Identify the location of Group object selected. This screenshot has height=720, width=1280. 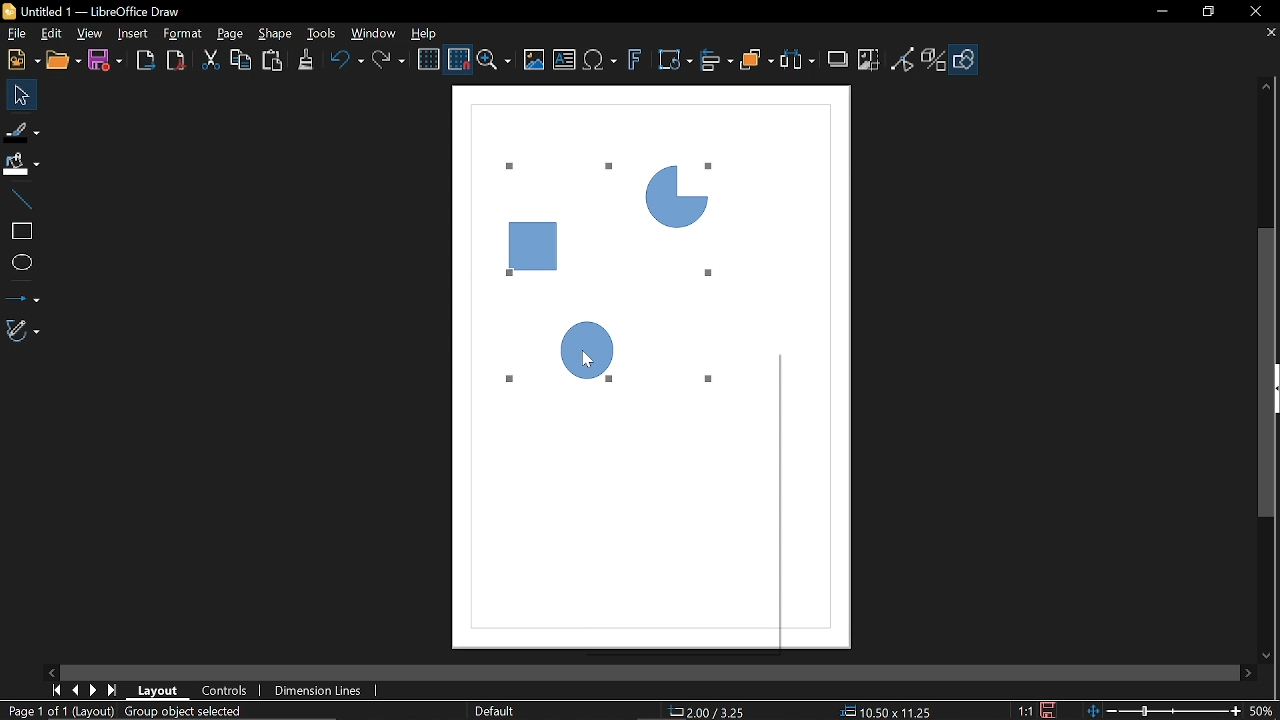
(193, 711).